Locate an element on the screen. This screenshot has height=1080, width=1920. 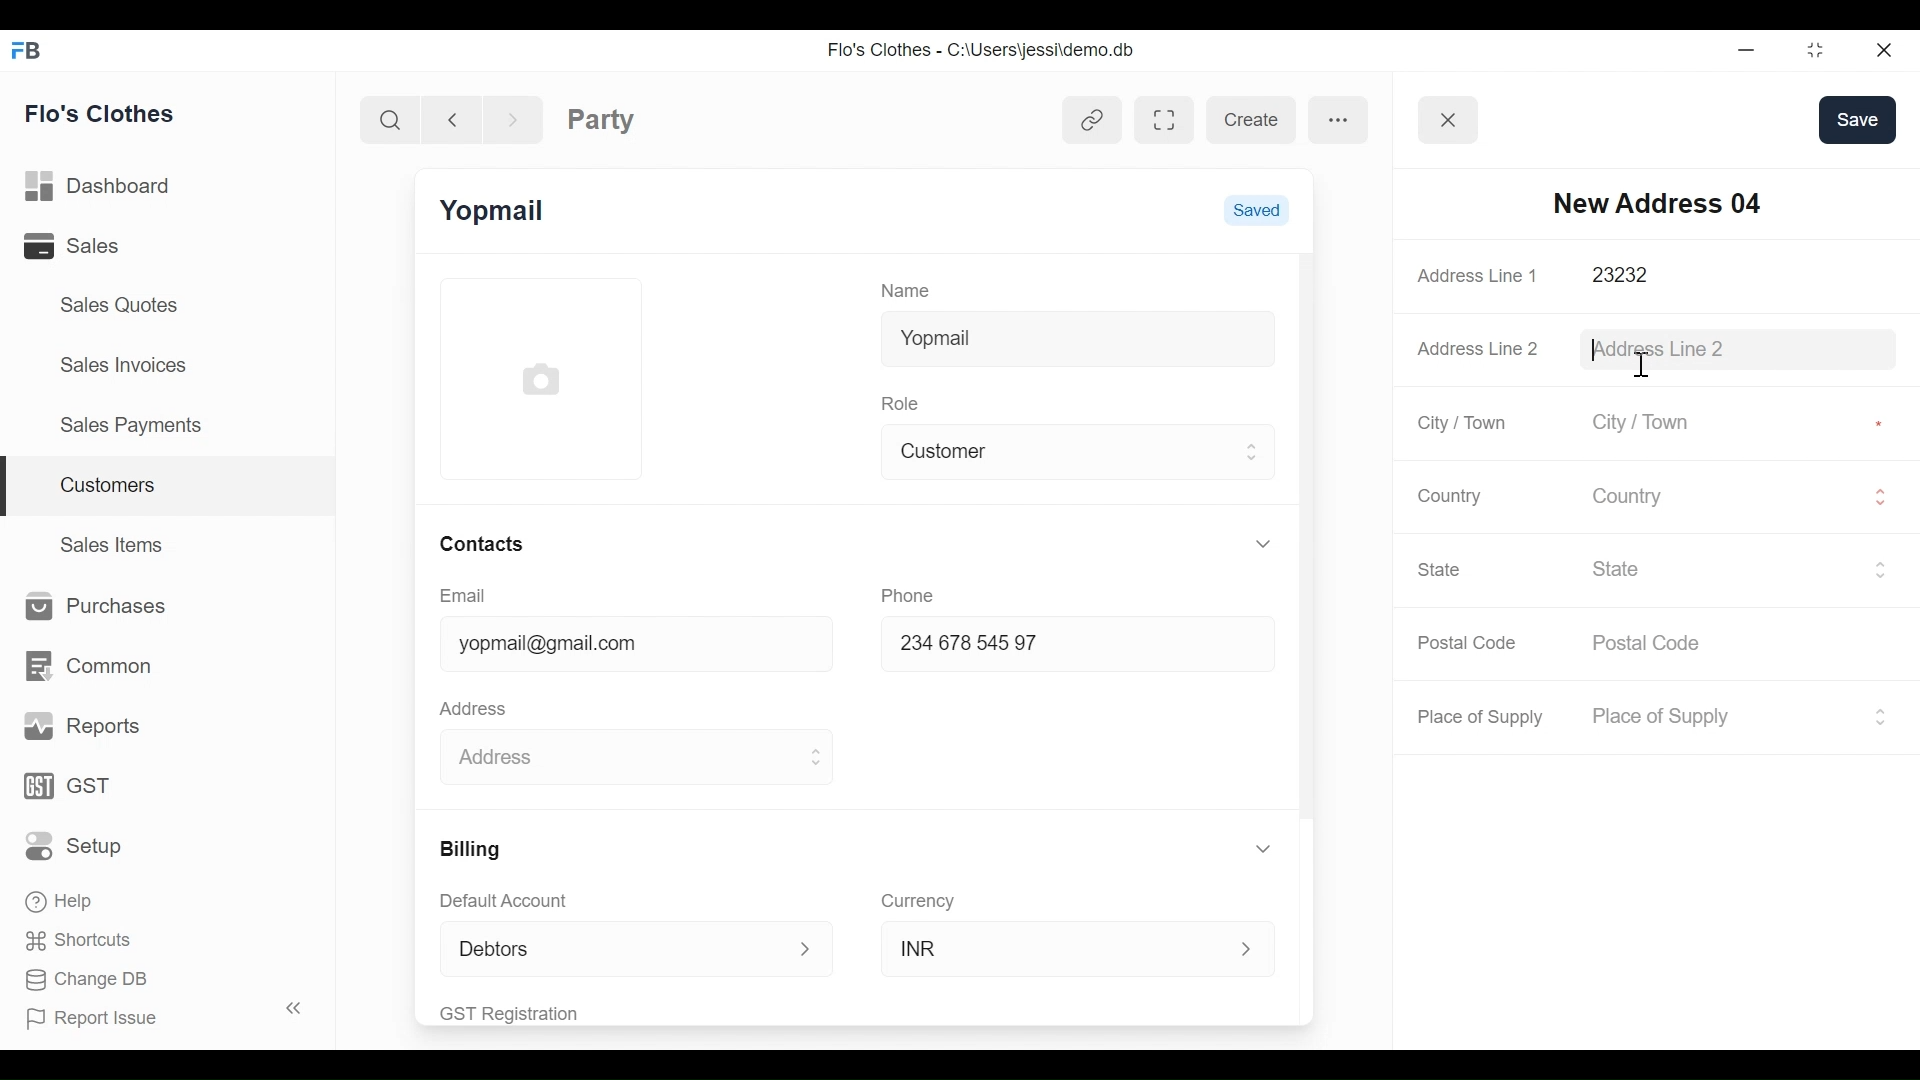
Expand is located at coordinates (807, 950).